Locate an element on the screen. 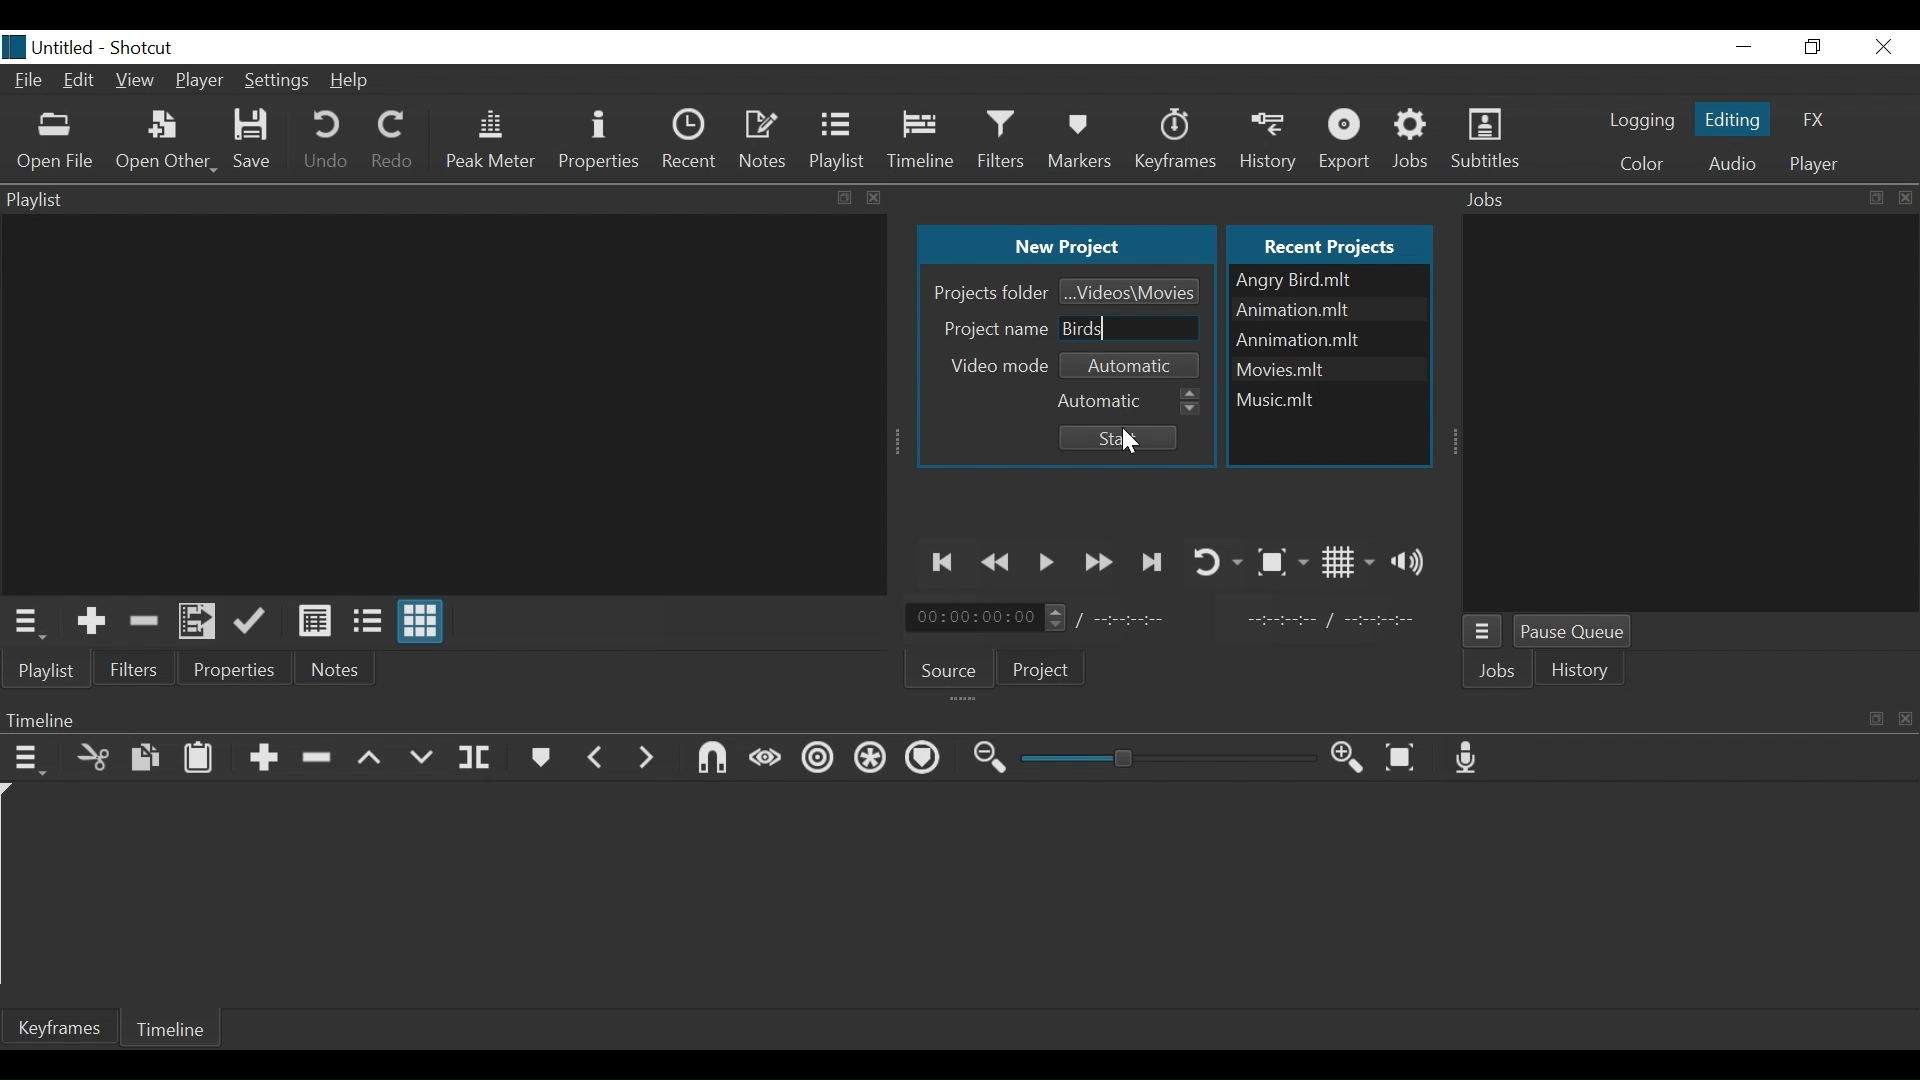  Ripple all tracks is located at coordinates (871, 760).